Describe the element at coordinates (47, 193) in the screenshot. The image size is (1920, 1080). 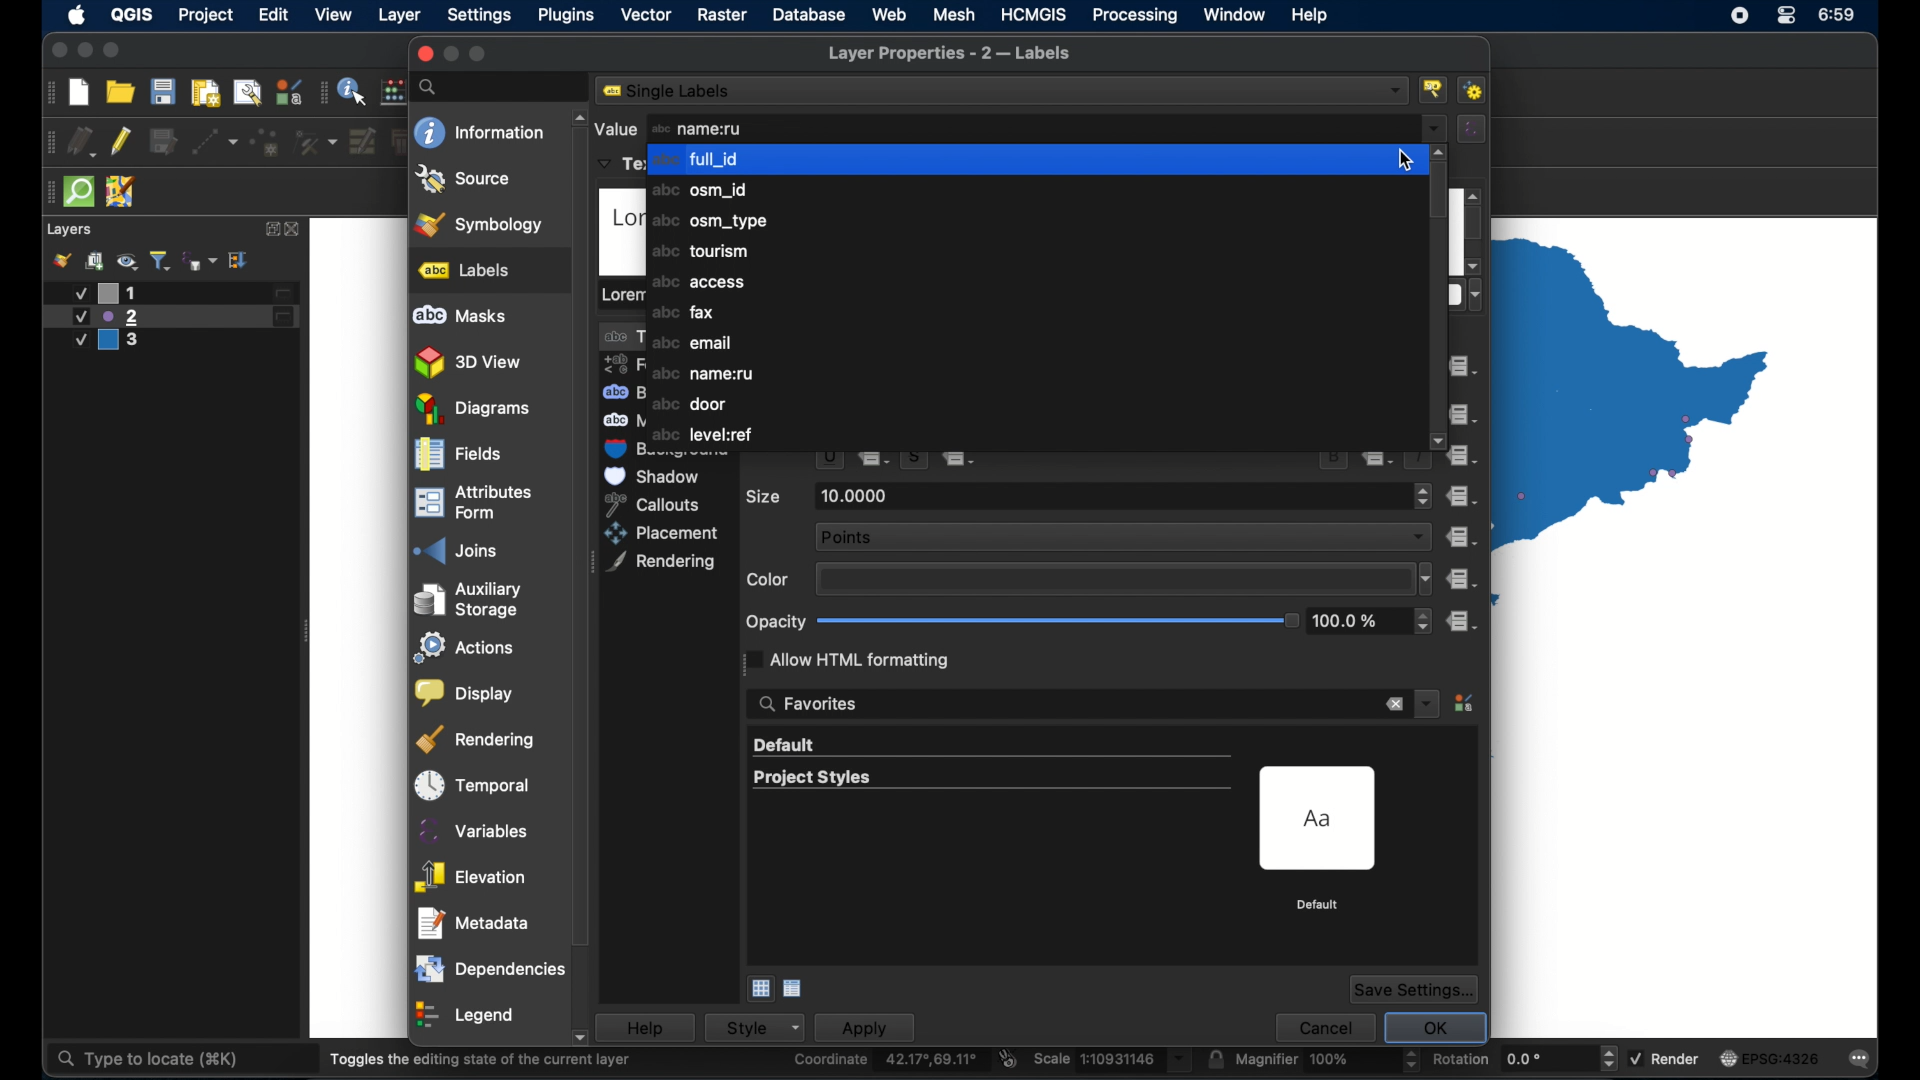
I see `drag handle` at that location.